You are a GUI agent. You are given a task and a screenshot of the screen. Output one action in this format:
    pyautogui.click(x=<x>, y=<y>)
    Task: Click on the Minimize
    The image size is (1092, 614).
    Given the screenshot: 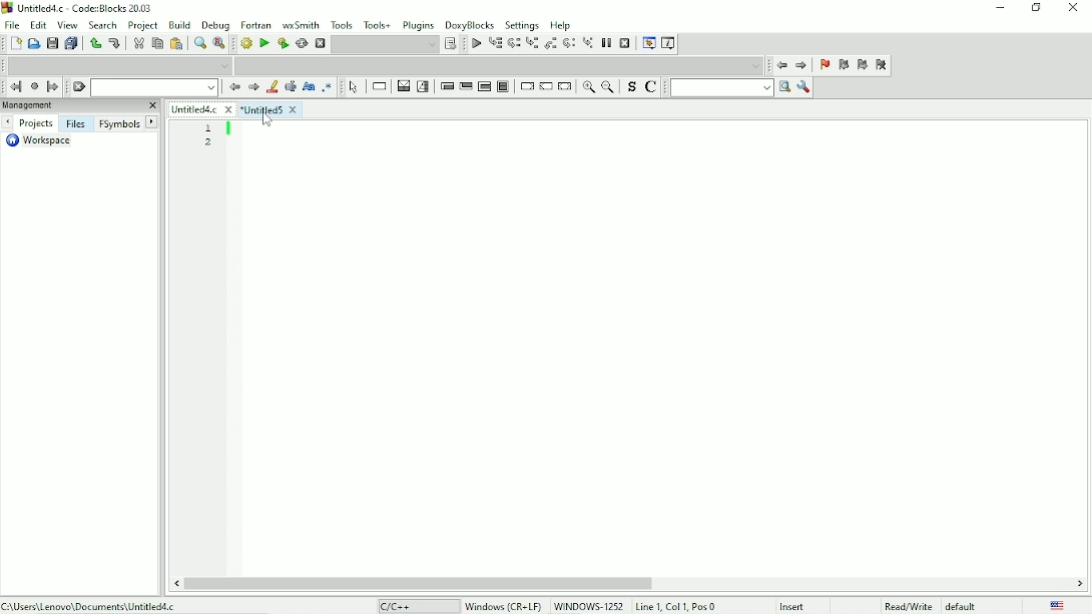 What is the action you would take?
    pyautogui.click(x=1001, y=8)
    